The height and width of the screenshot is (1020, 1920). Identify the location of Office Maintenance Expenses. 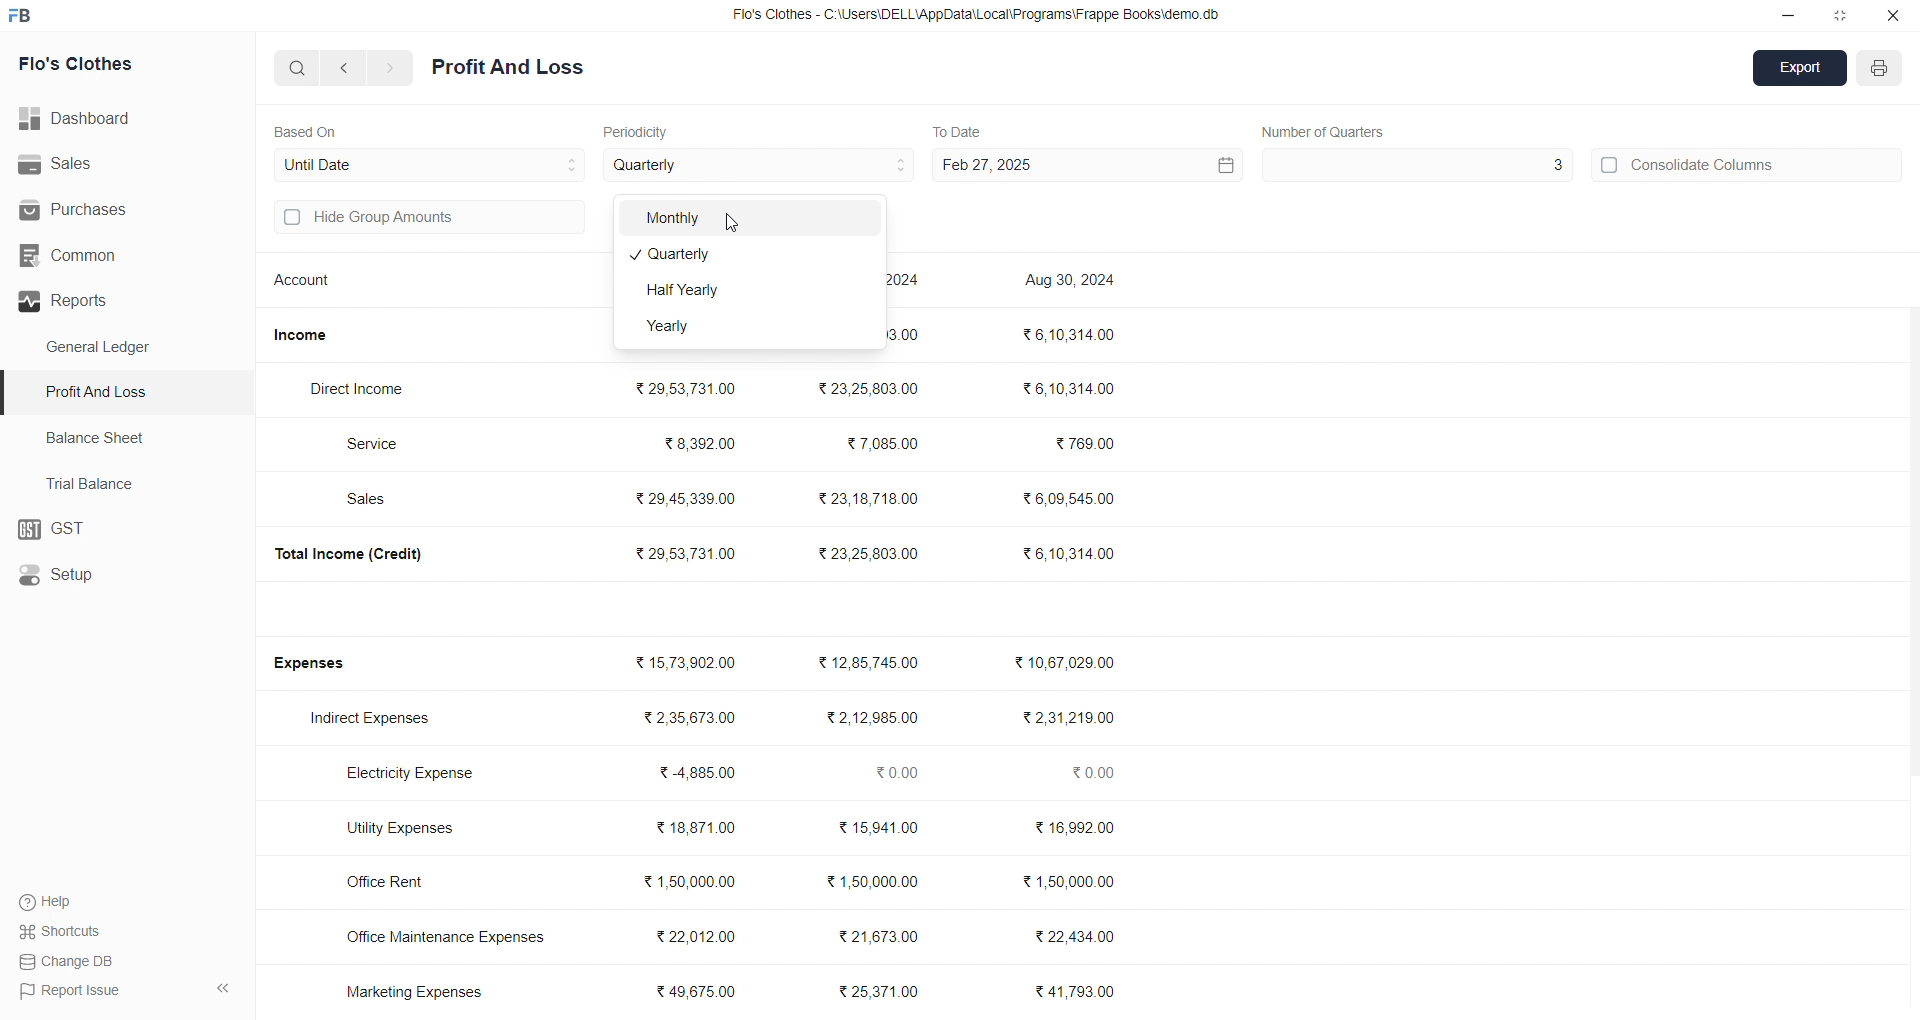
(446, 936).